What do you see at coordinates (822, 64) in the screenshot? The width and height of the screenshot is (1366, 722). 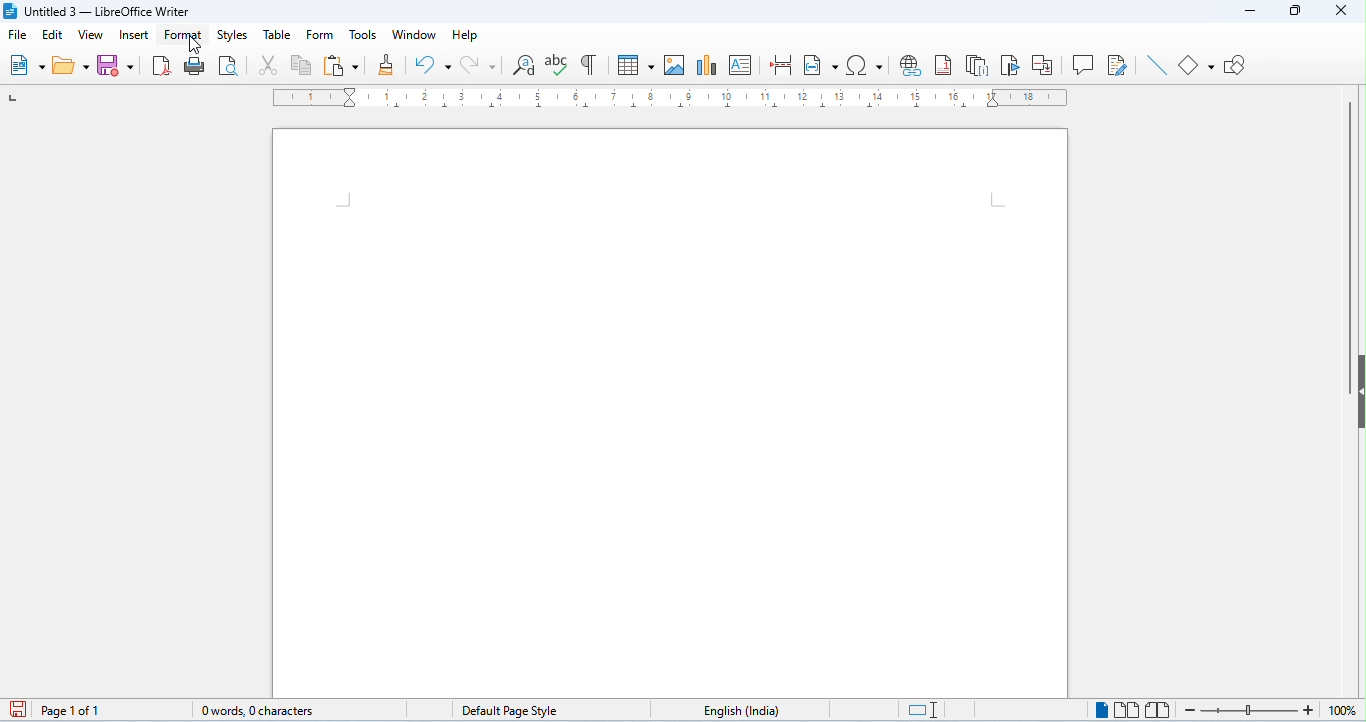 I see `insert field` at bounding box center [822, 64].